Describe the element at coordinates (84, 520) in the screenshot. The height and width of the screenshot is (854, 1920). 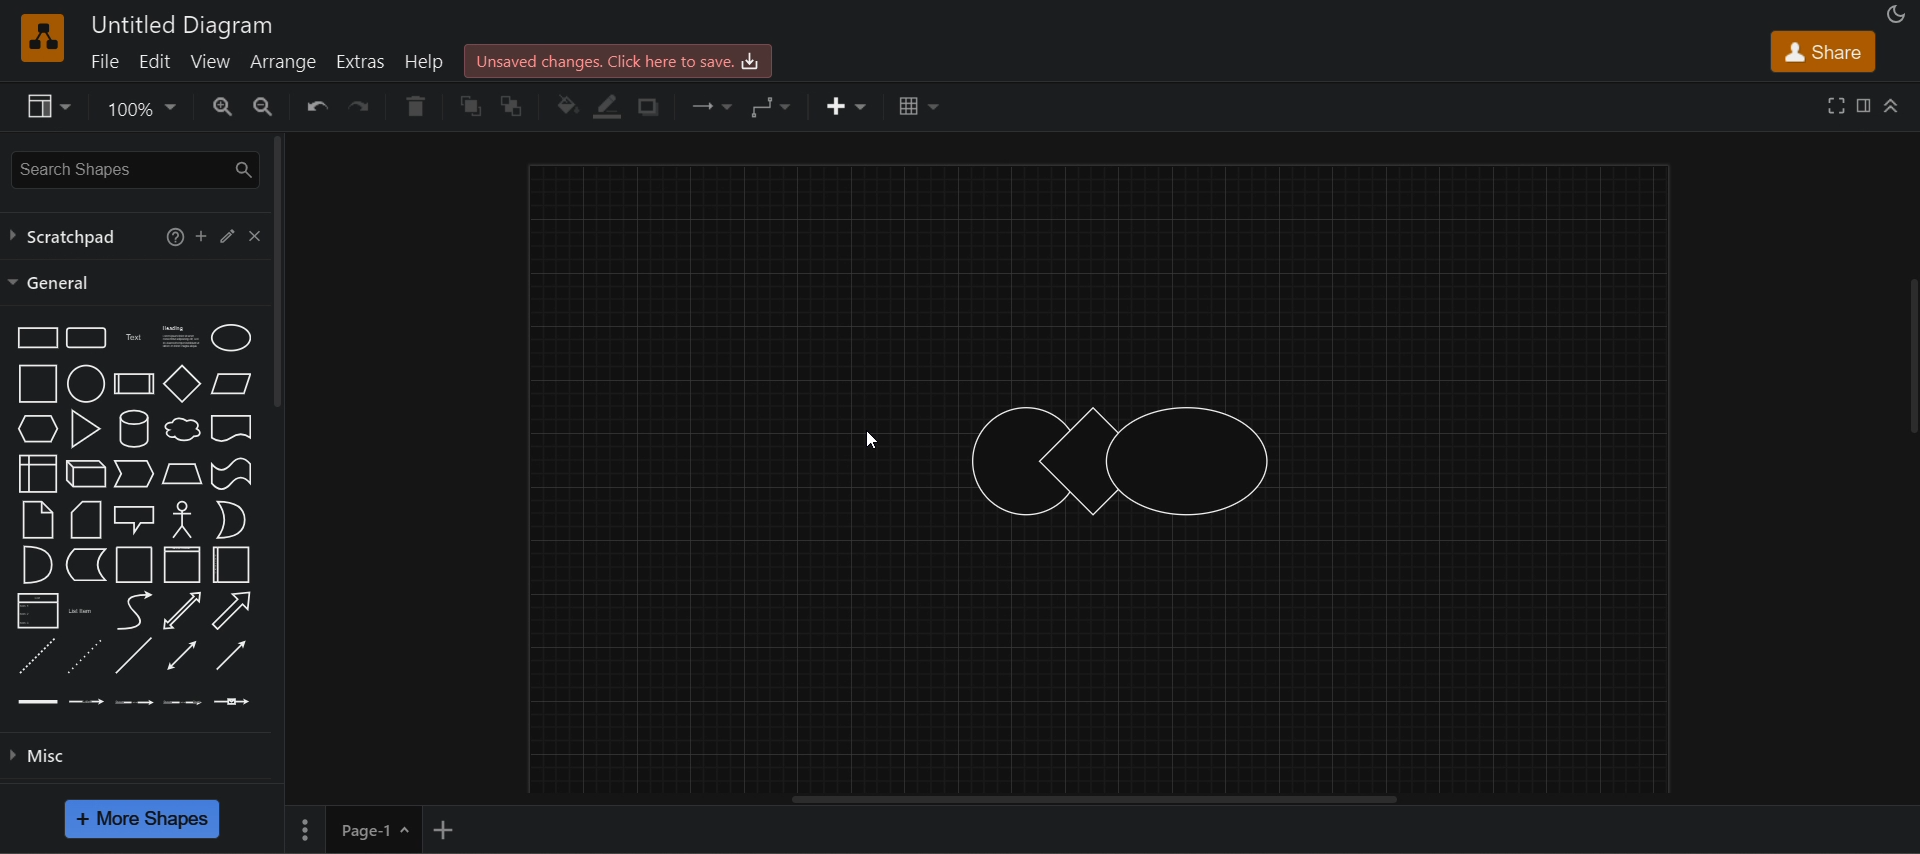
I see `card` at that location.